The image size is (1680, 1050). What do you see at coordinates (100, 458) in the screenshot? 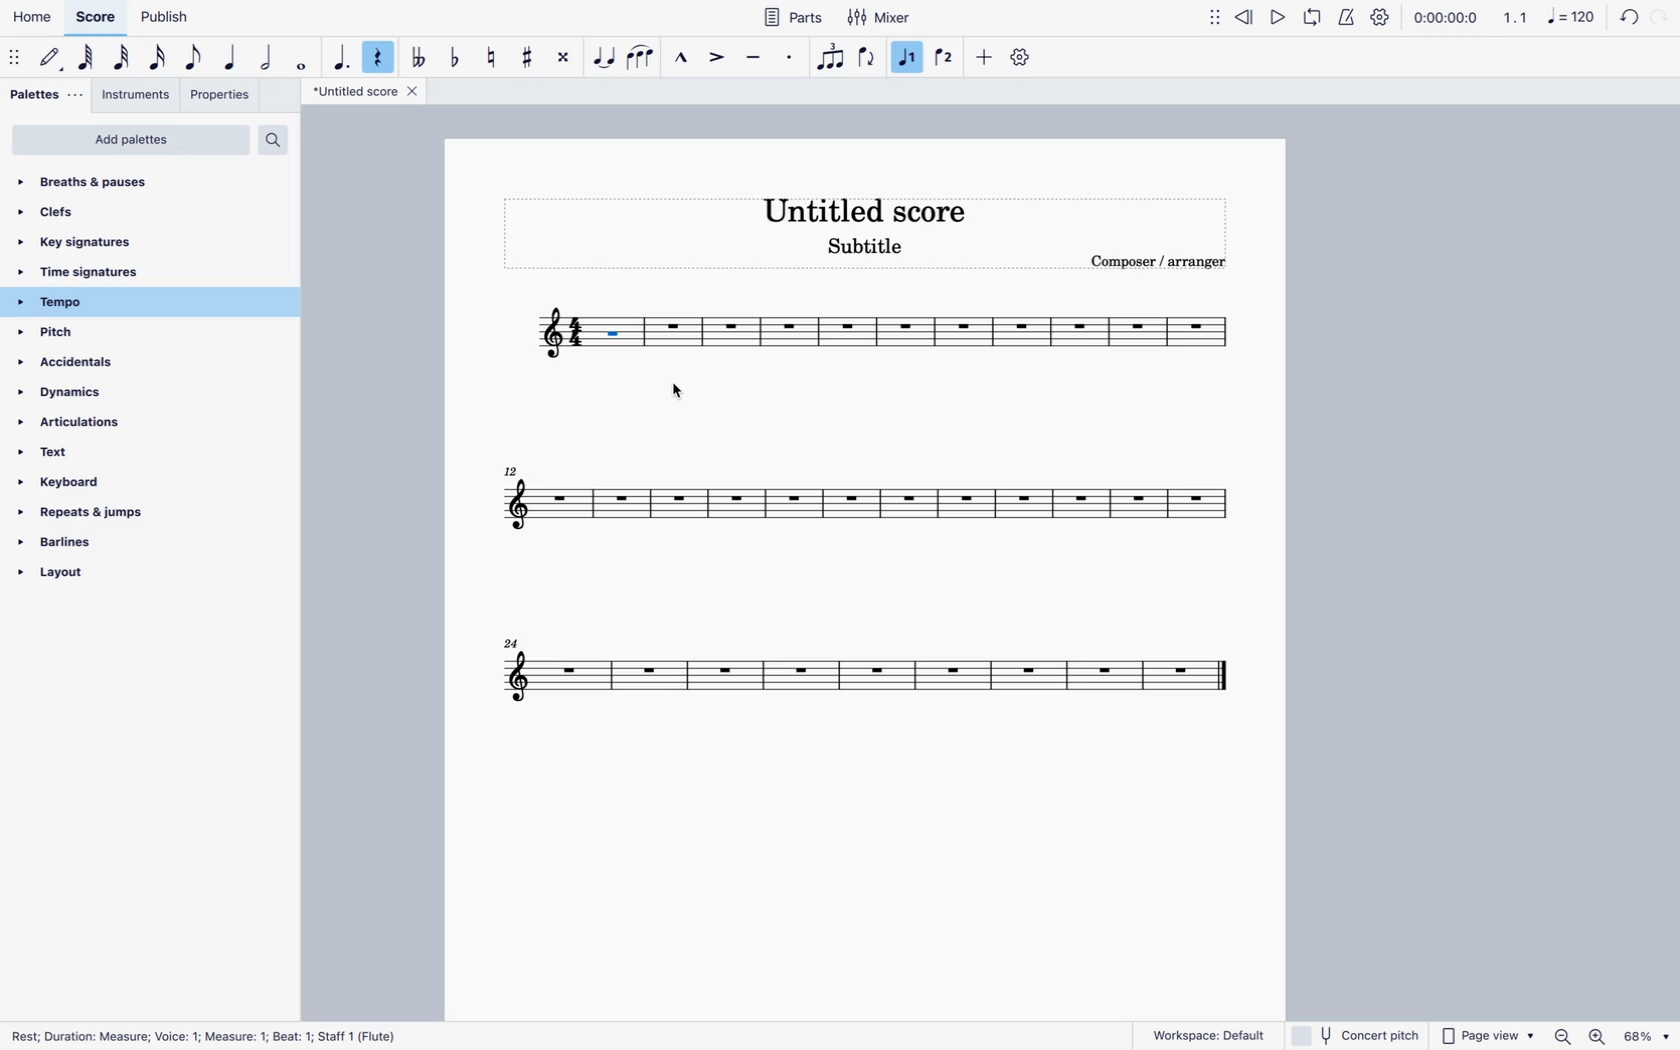
I see `text` at bounding box center [100, 458].